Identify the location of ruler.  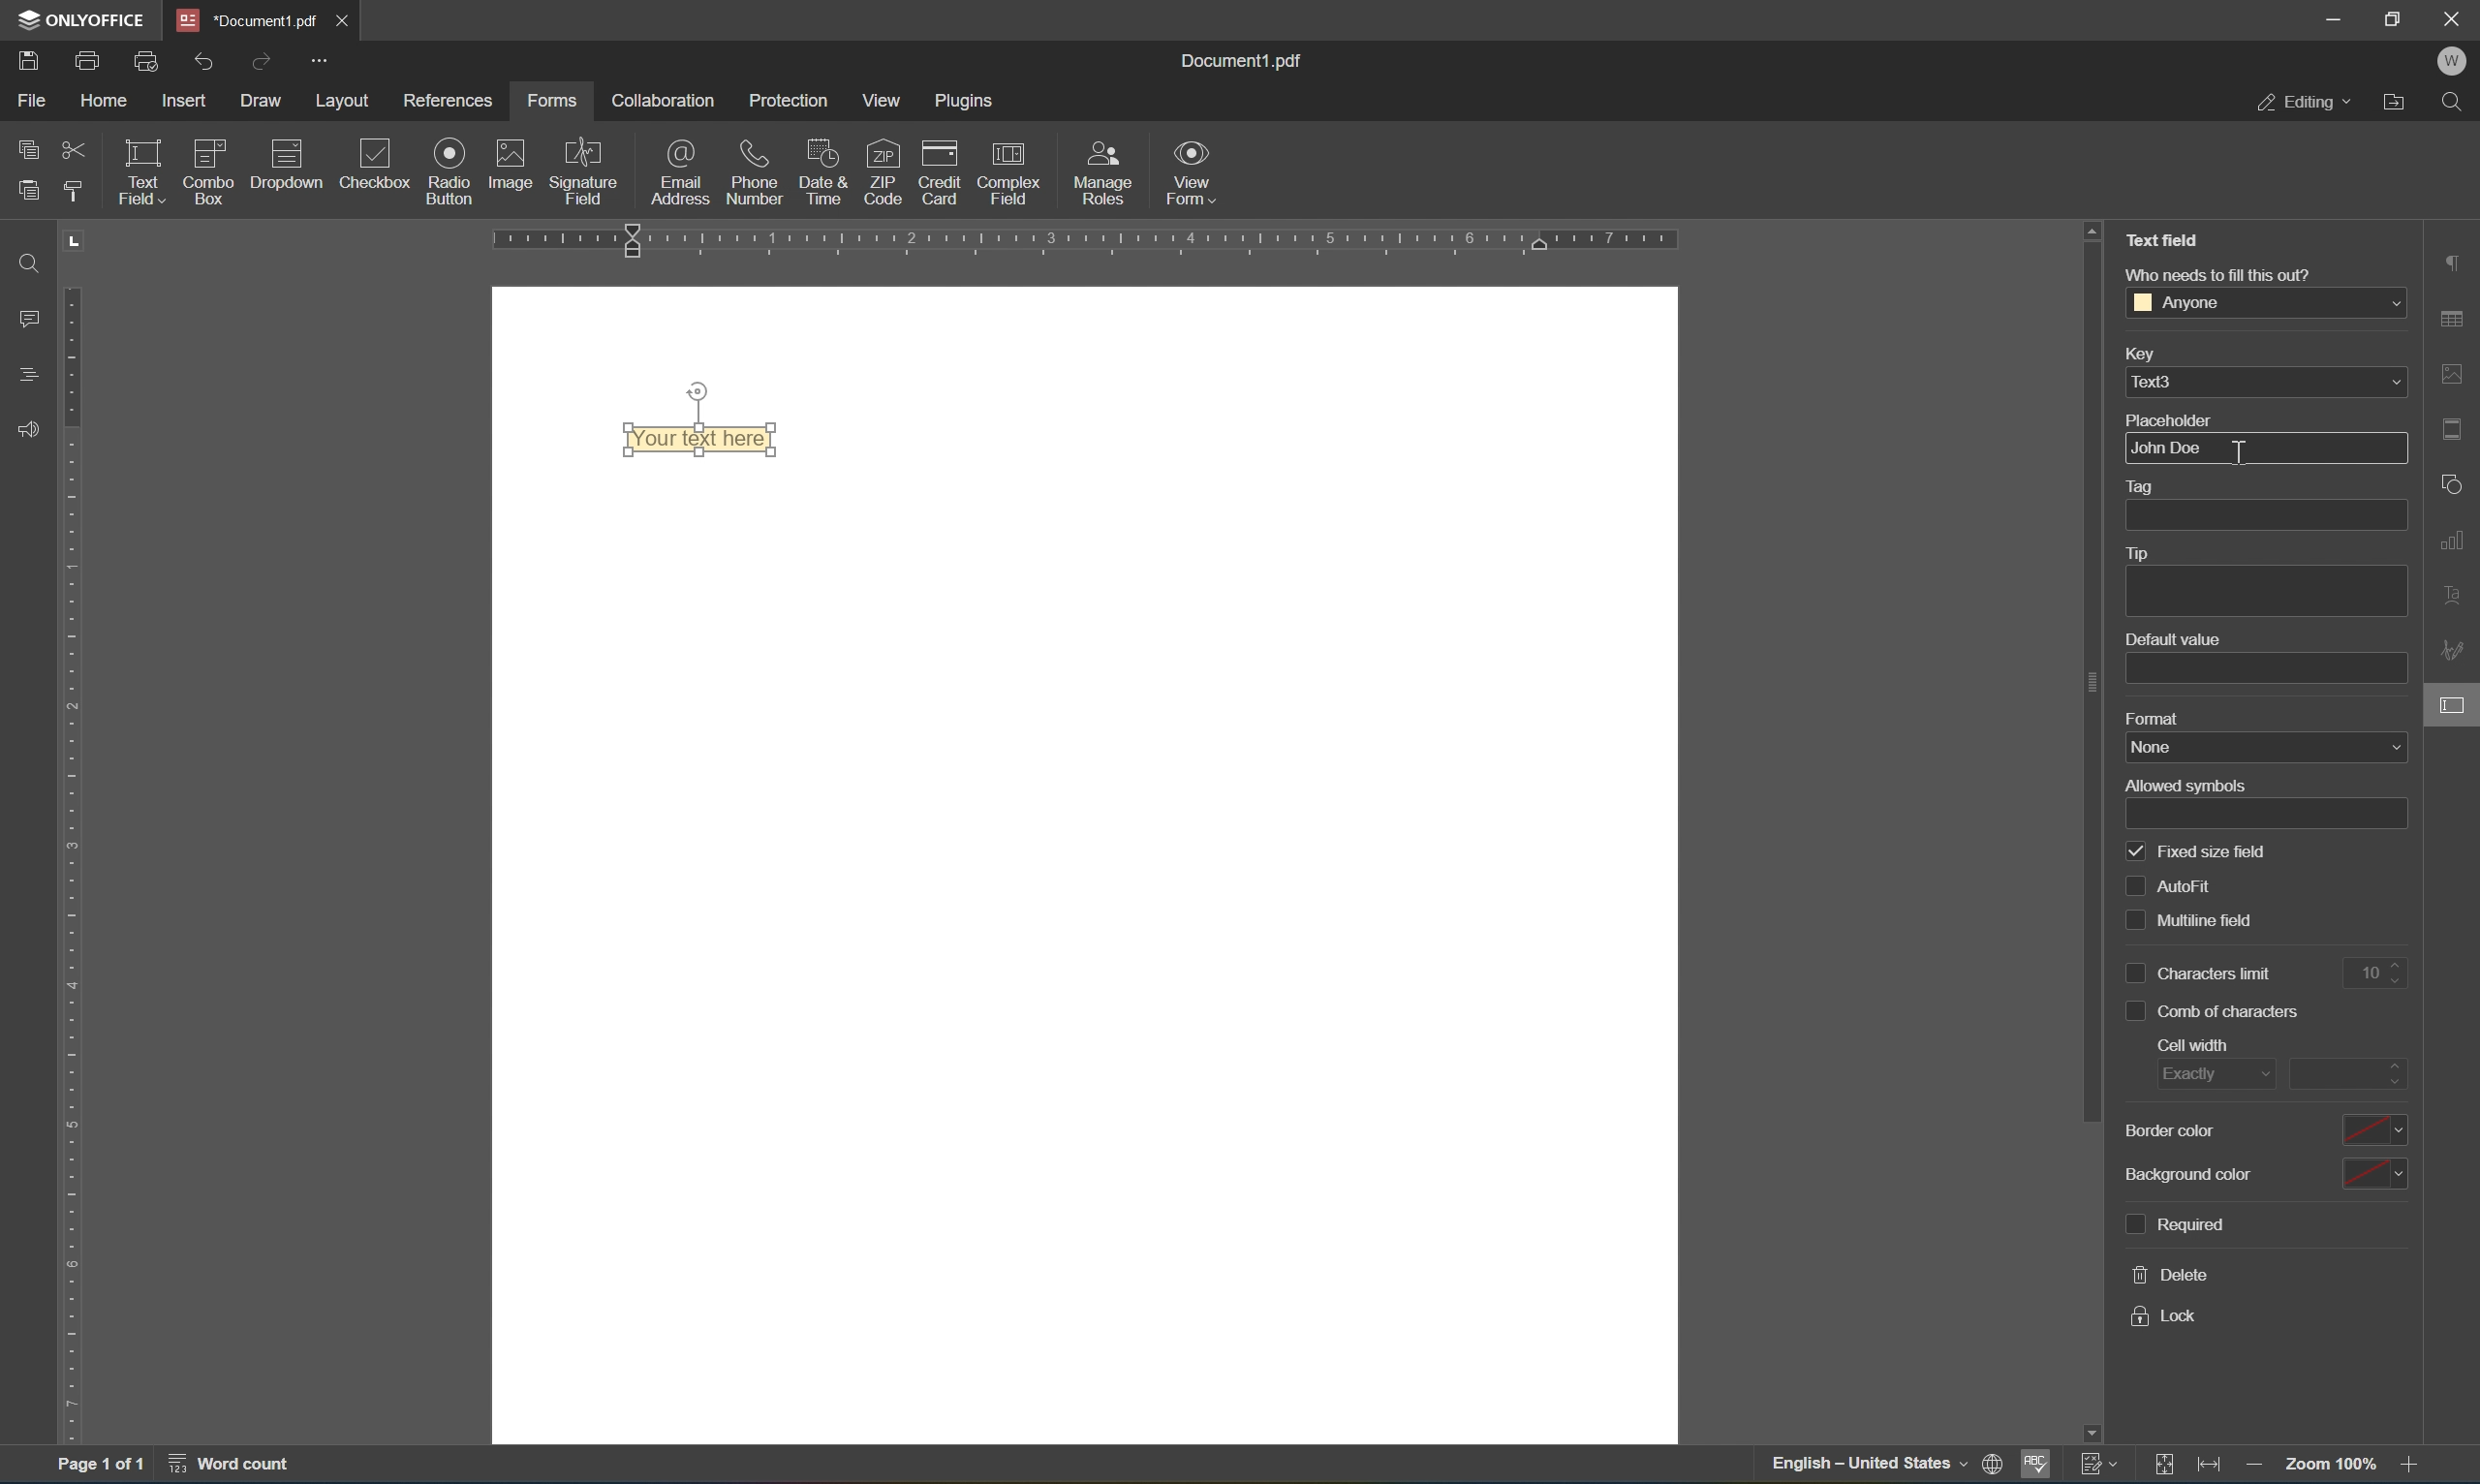
(73, 865).